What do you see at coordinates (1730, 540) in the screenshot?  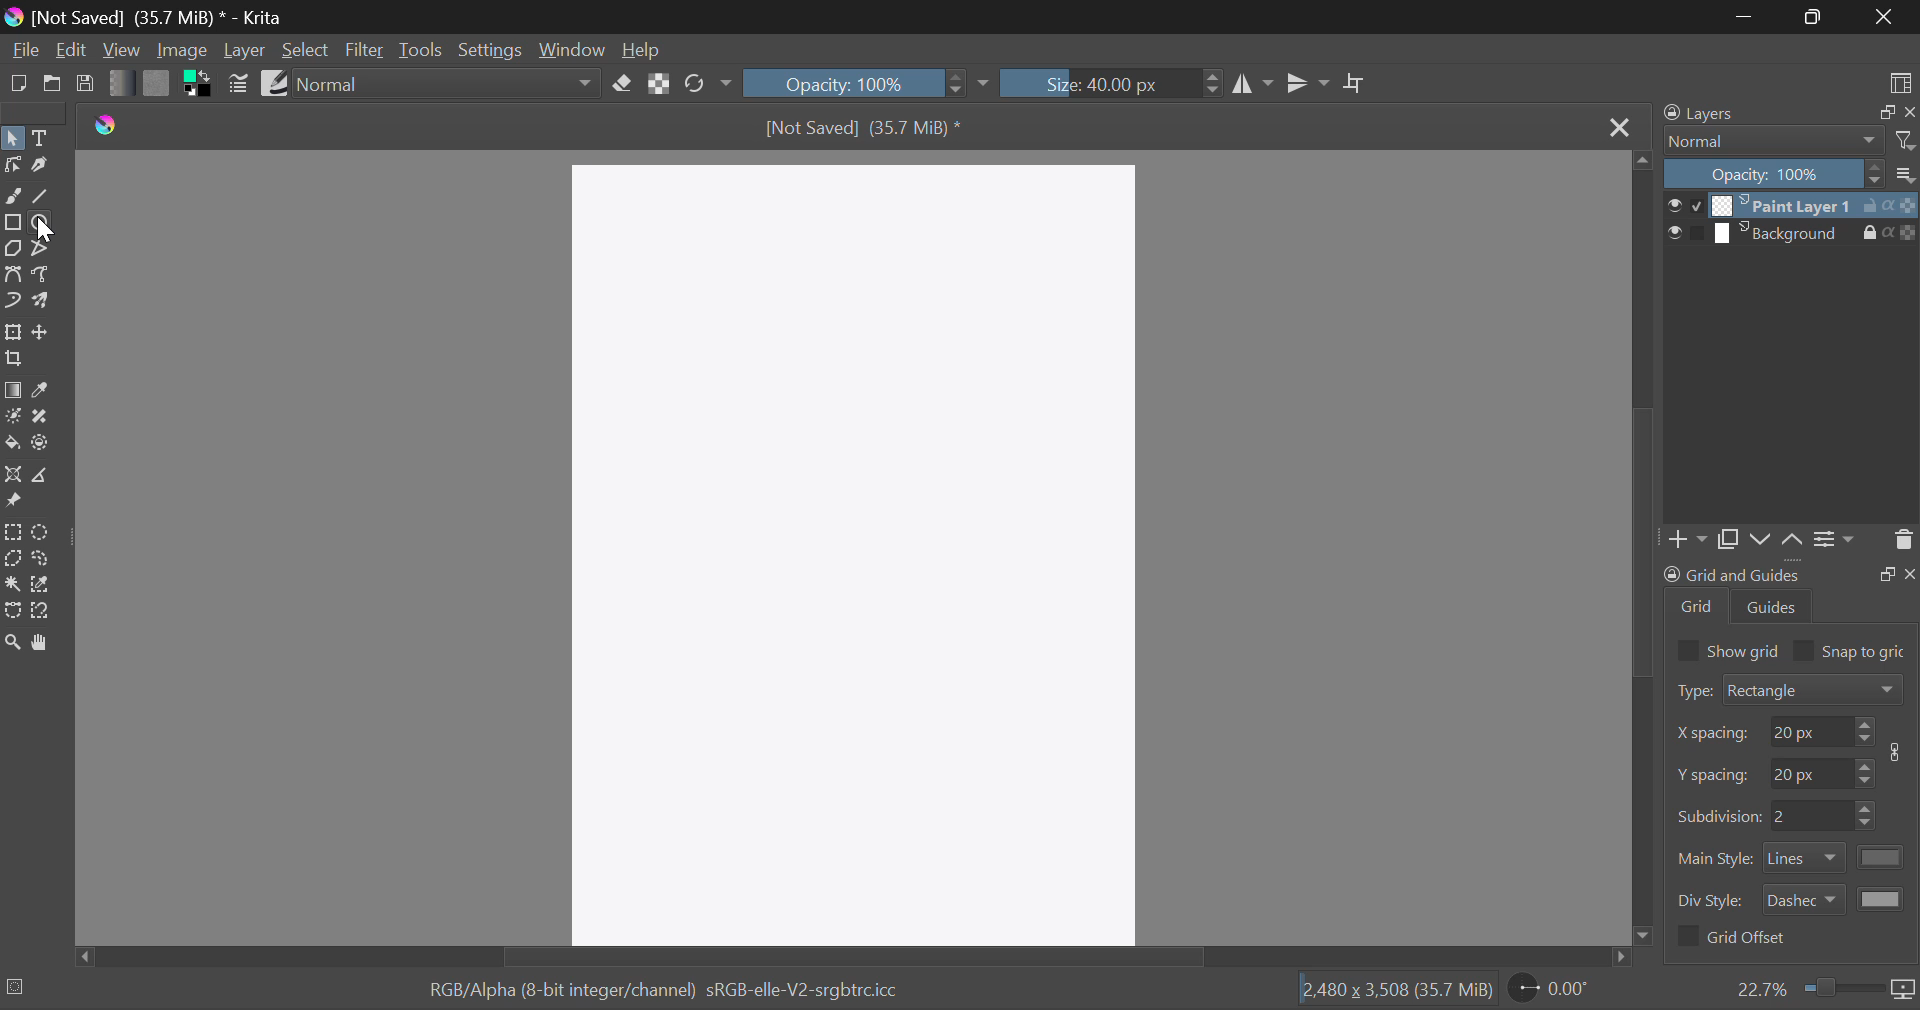 I see `Copy Layers` at bounding box center [1730, 540].